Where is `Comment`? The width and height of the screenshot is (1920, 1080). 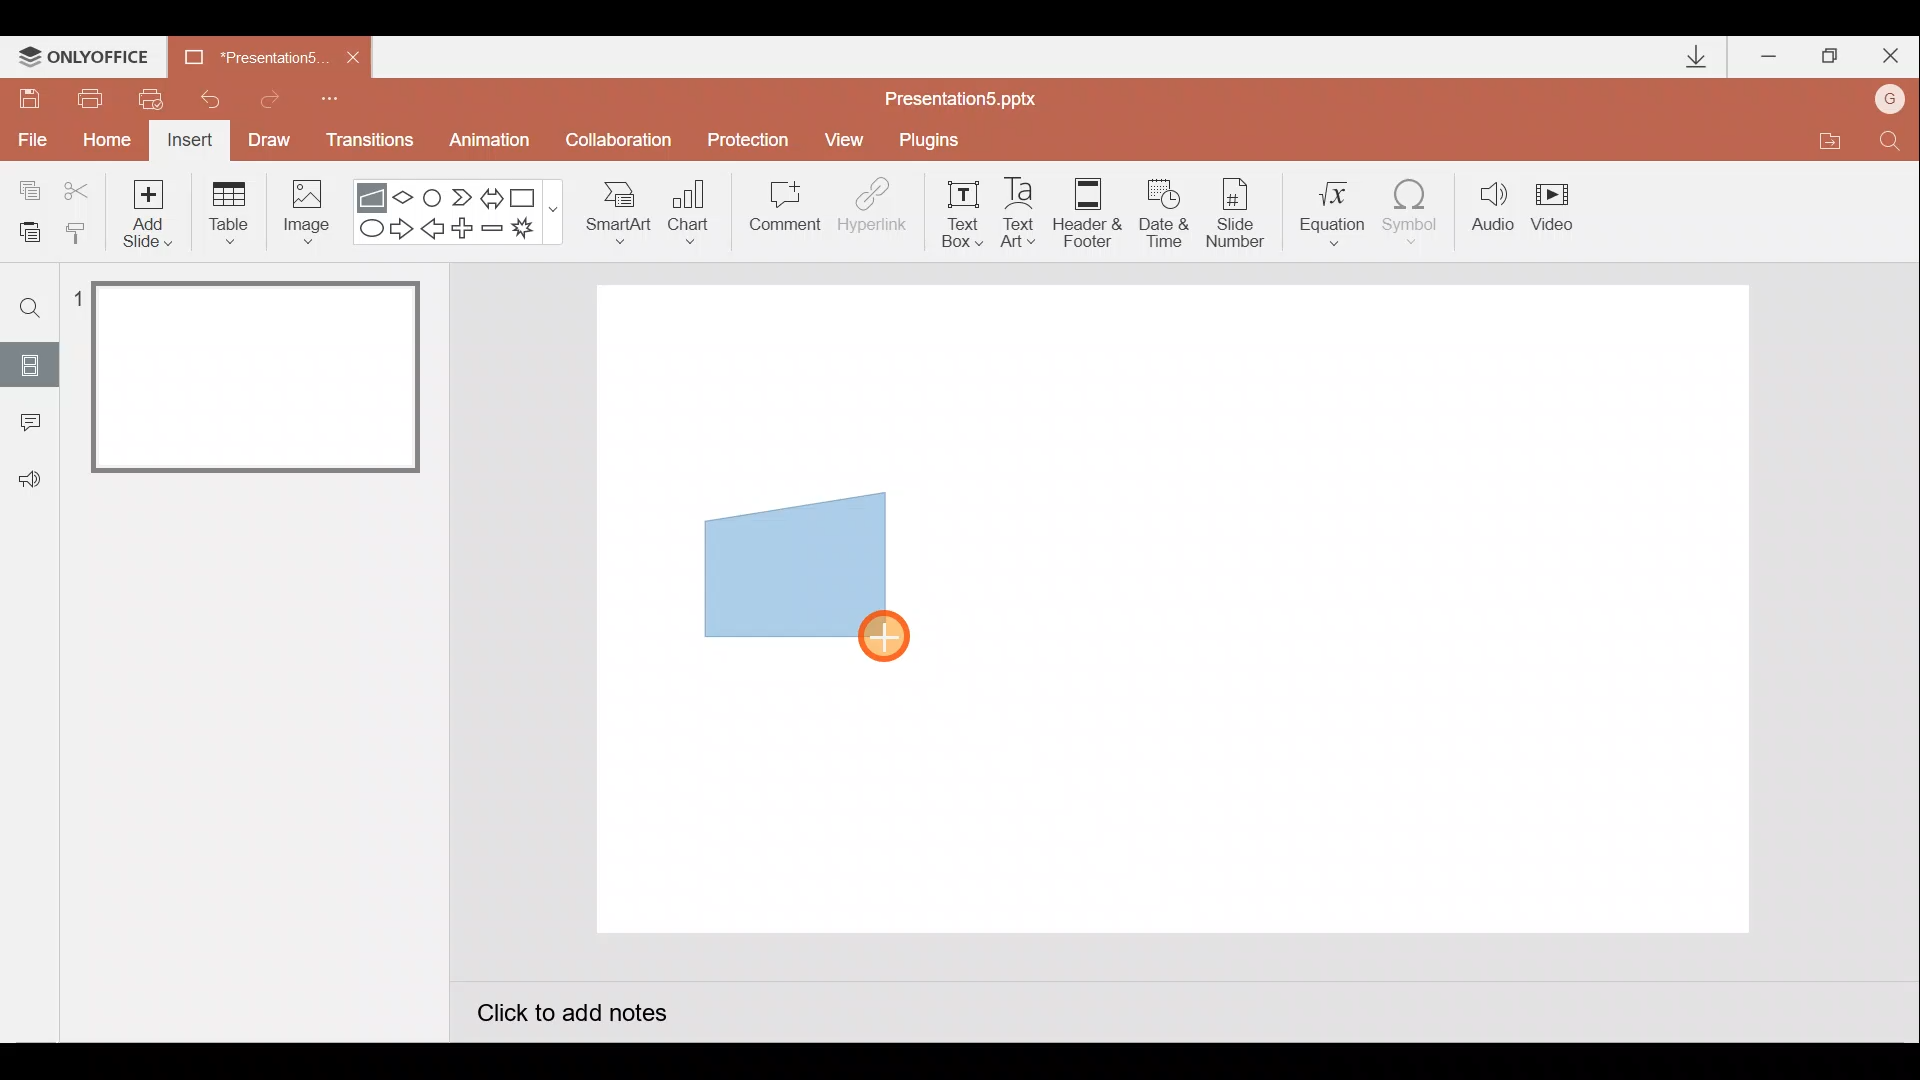
Comment is located at coordinates (782, 213).